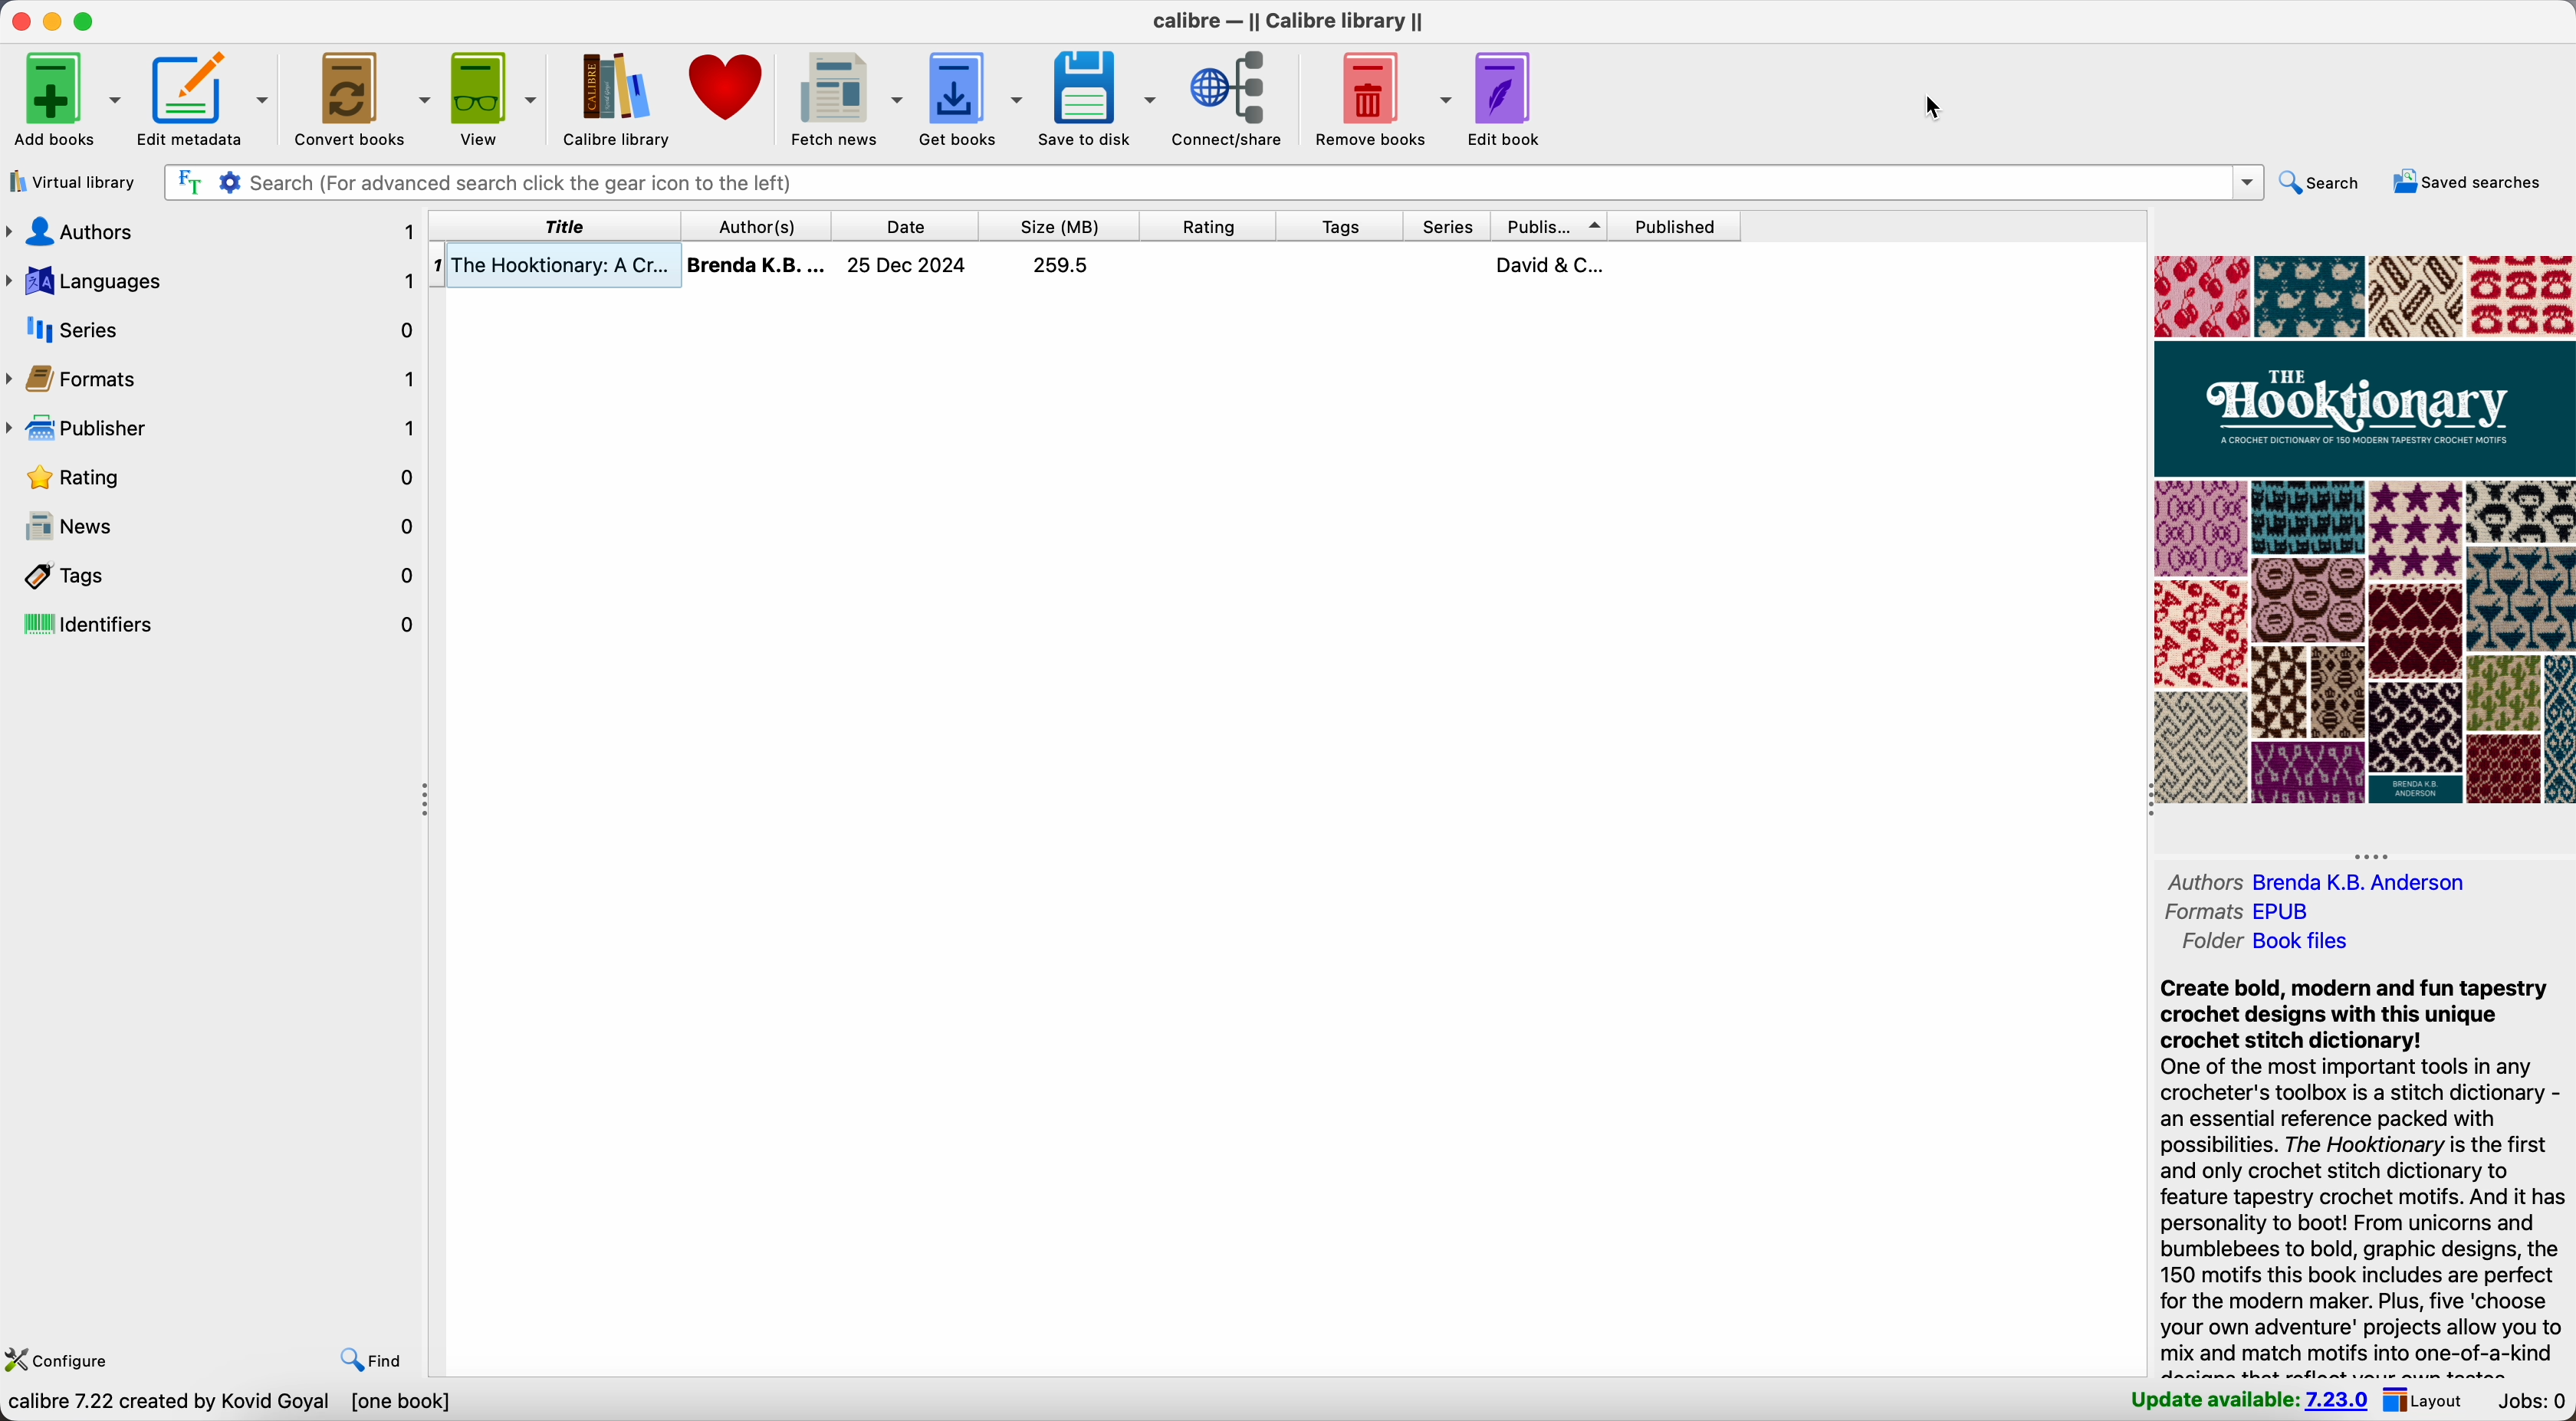 The width and height of the screenshot is (2576, 1421). I want to click on size, so click(1056, 226).